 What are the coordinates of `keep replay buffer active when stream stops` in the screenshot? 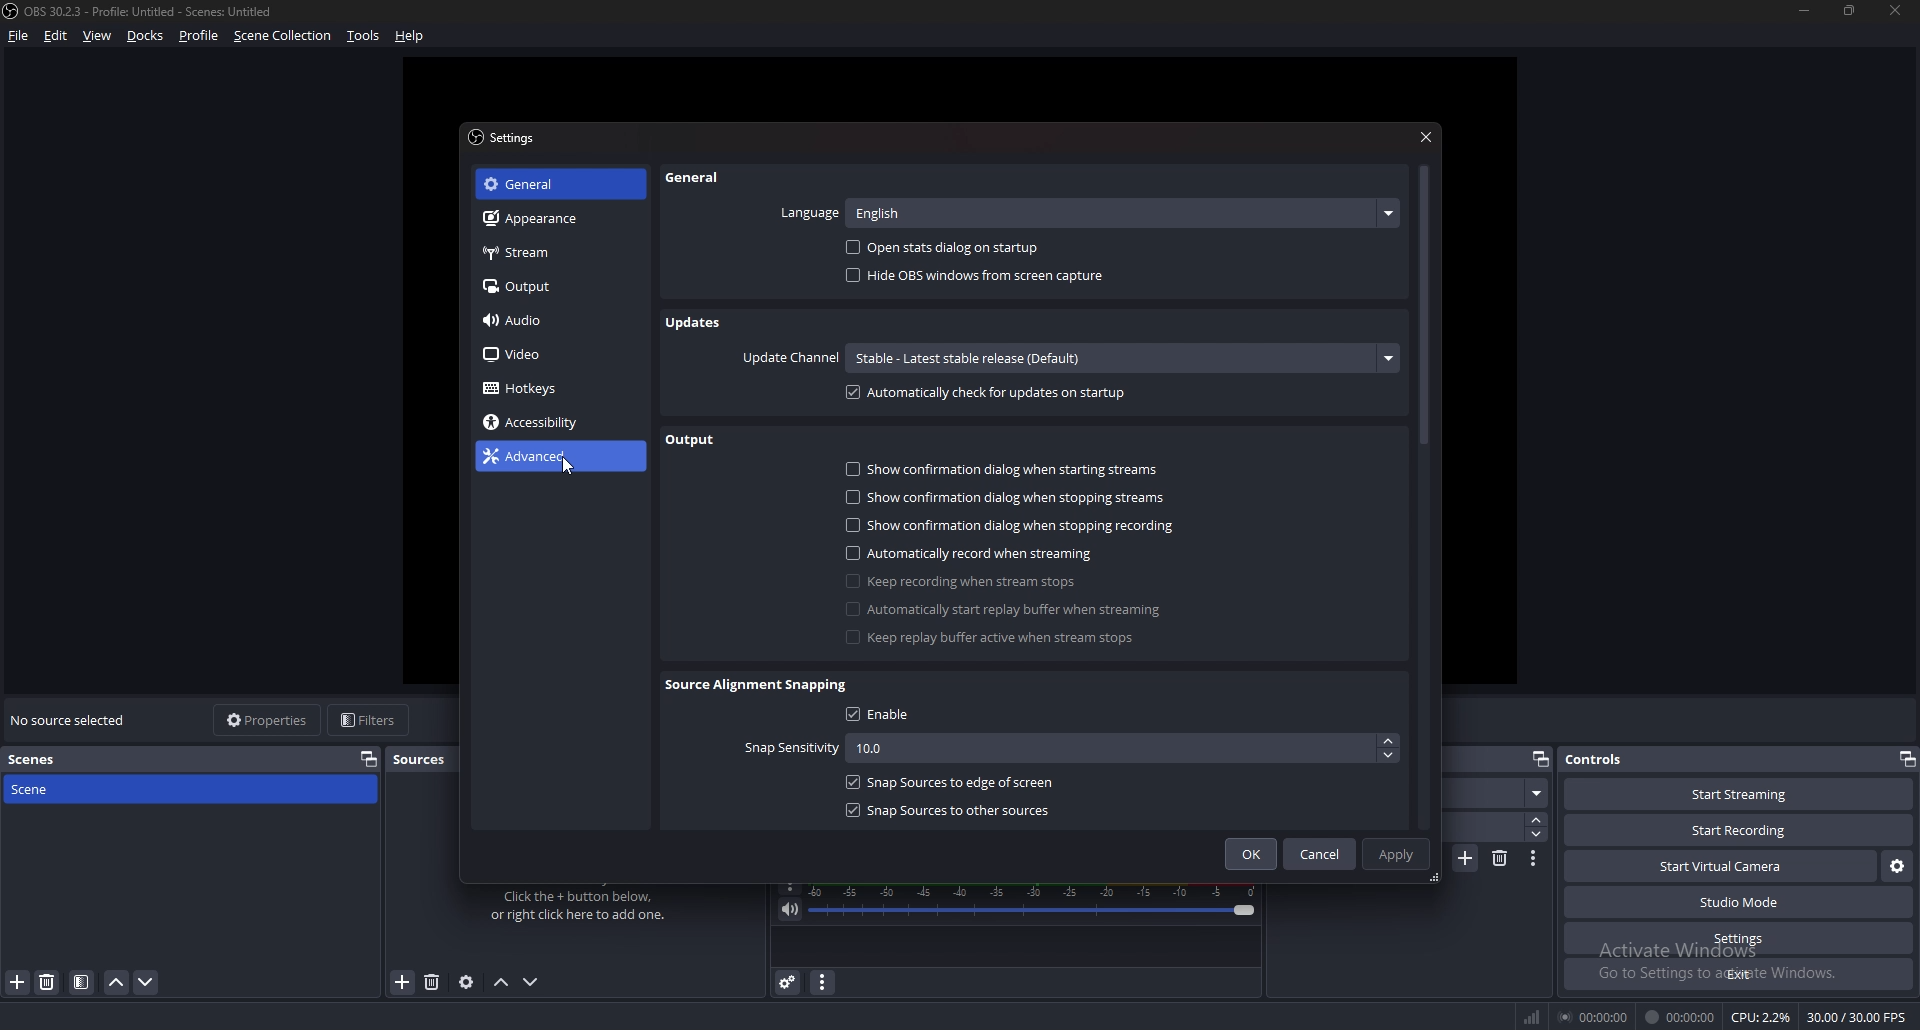 It's located at (995, 638).